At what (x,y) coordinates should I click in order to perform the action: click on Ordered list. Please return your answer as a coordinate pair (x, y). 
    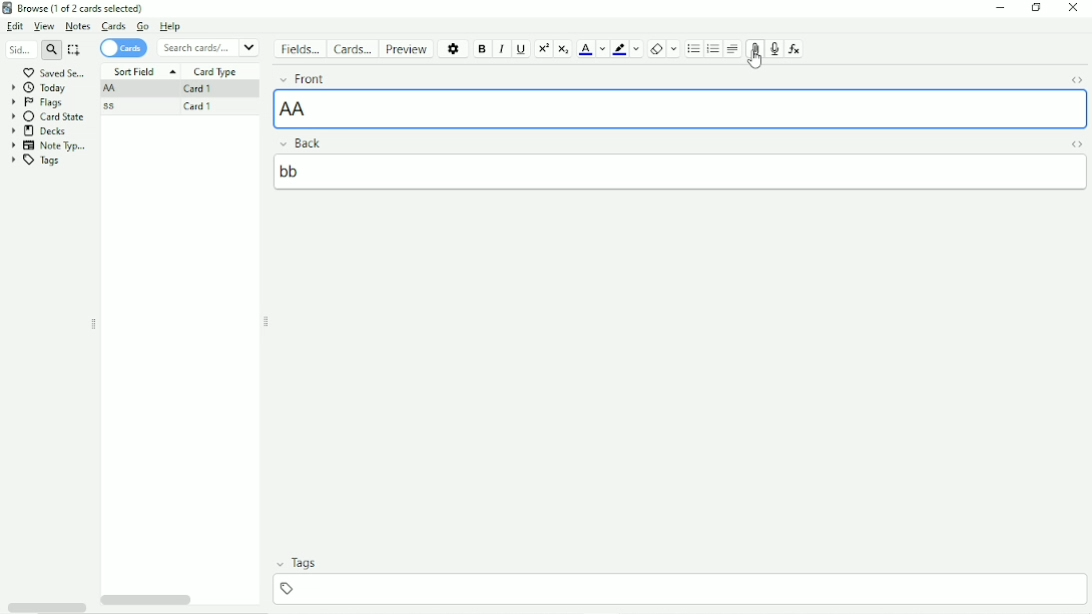
    Looking at the image, I should click on (713, 49).